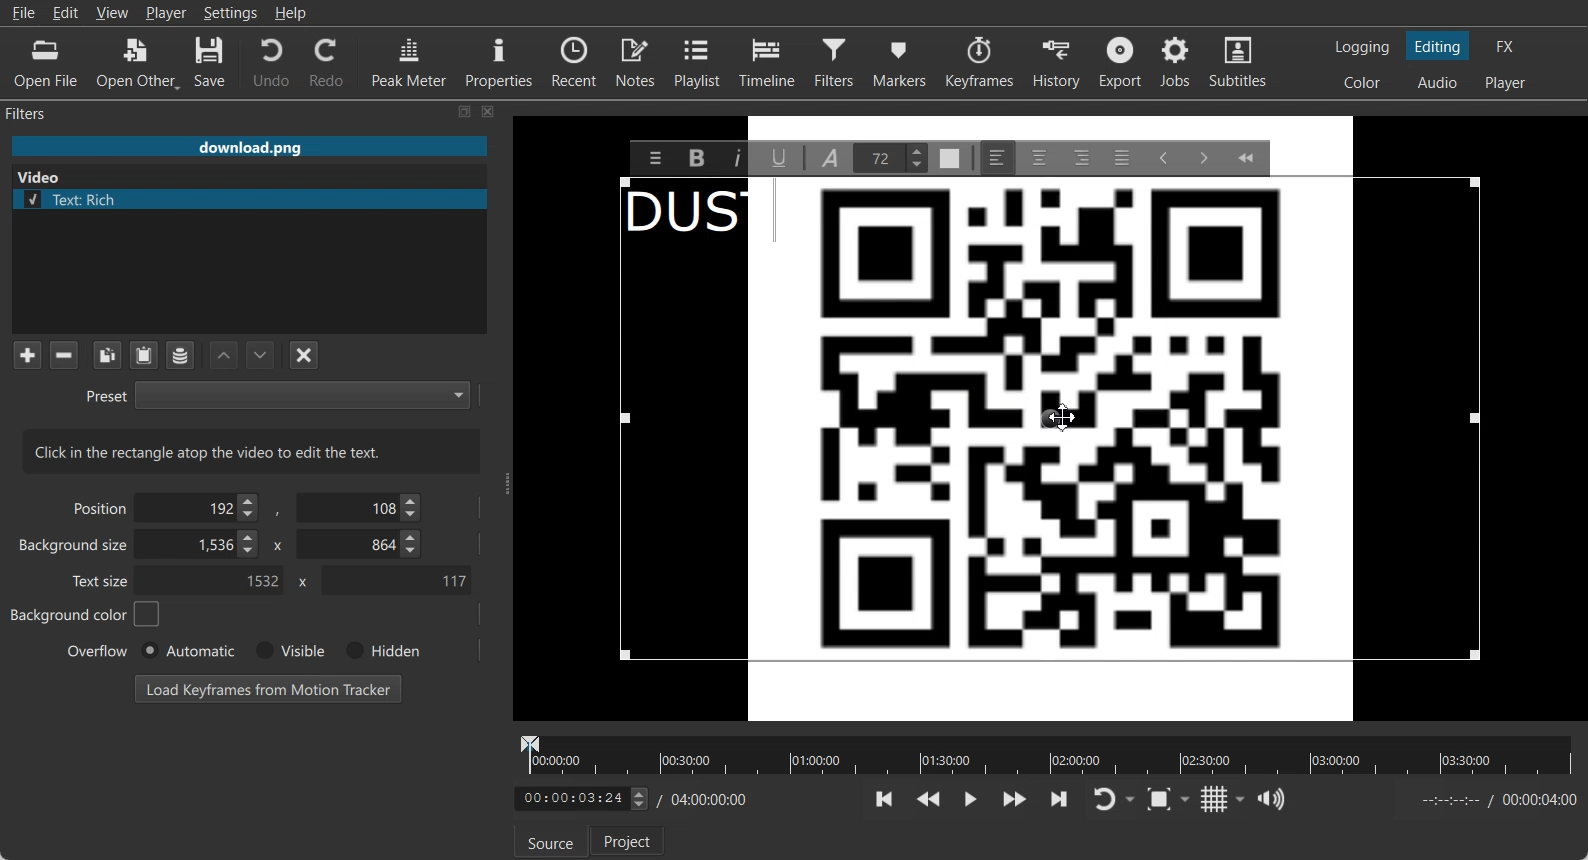  I want to click on Italic, so click(736, 158).